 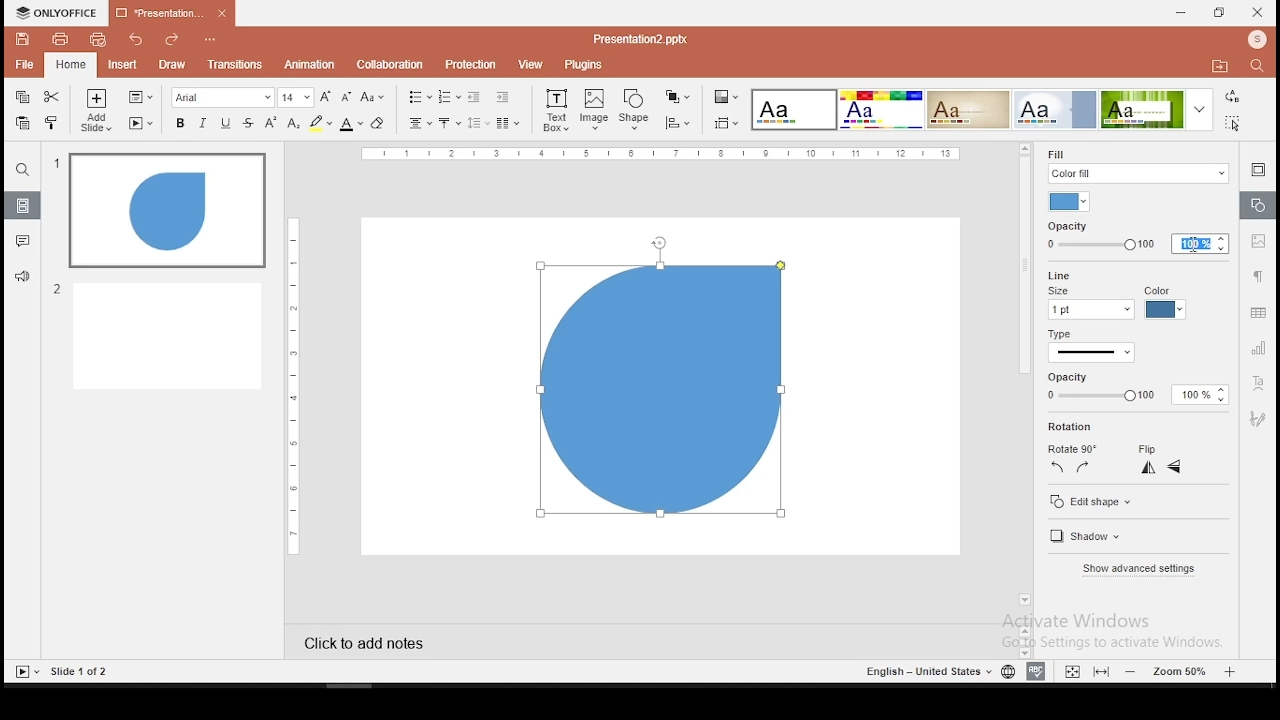 What do you see at coordinates (22, 206) in the screenshot?
I see `slides` at bounding box center [22, 206].